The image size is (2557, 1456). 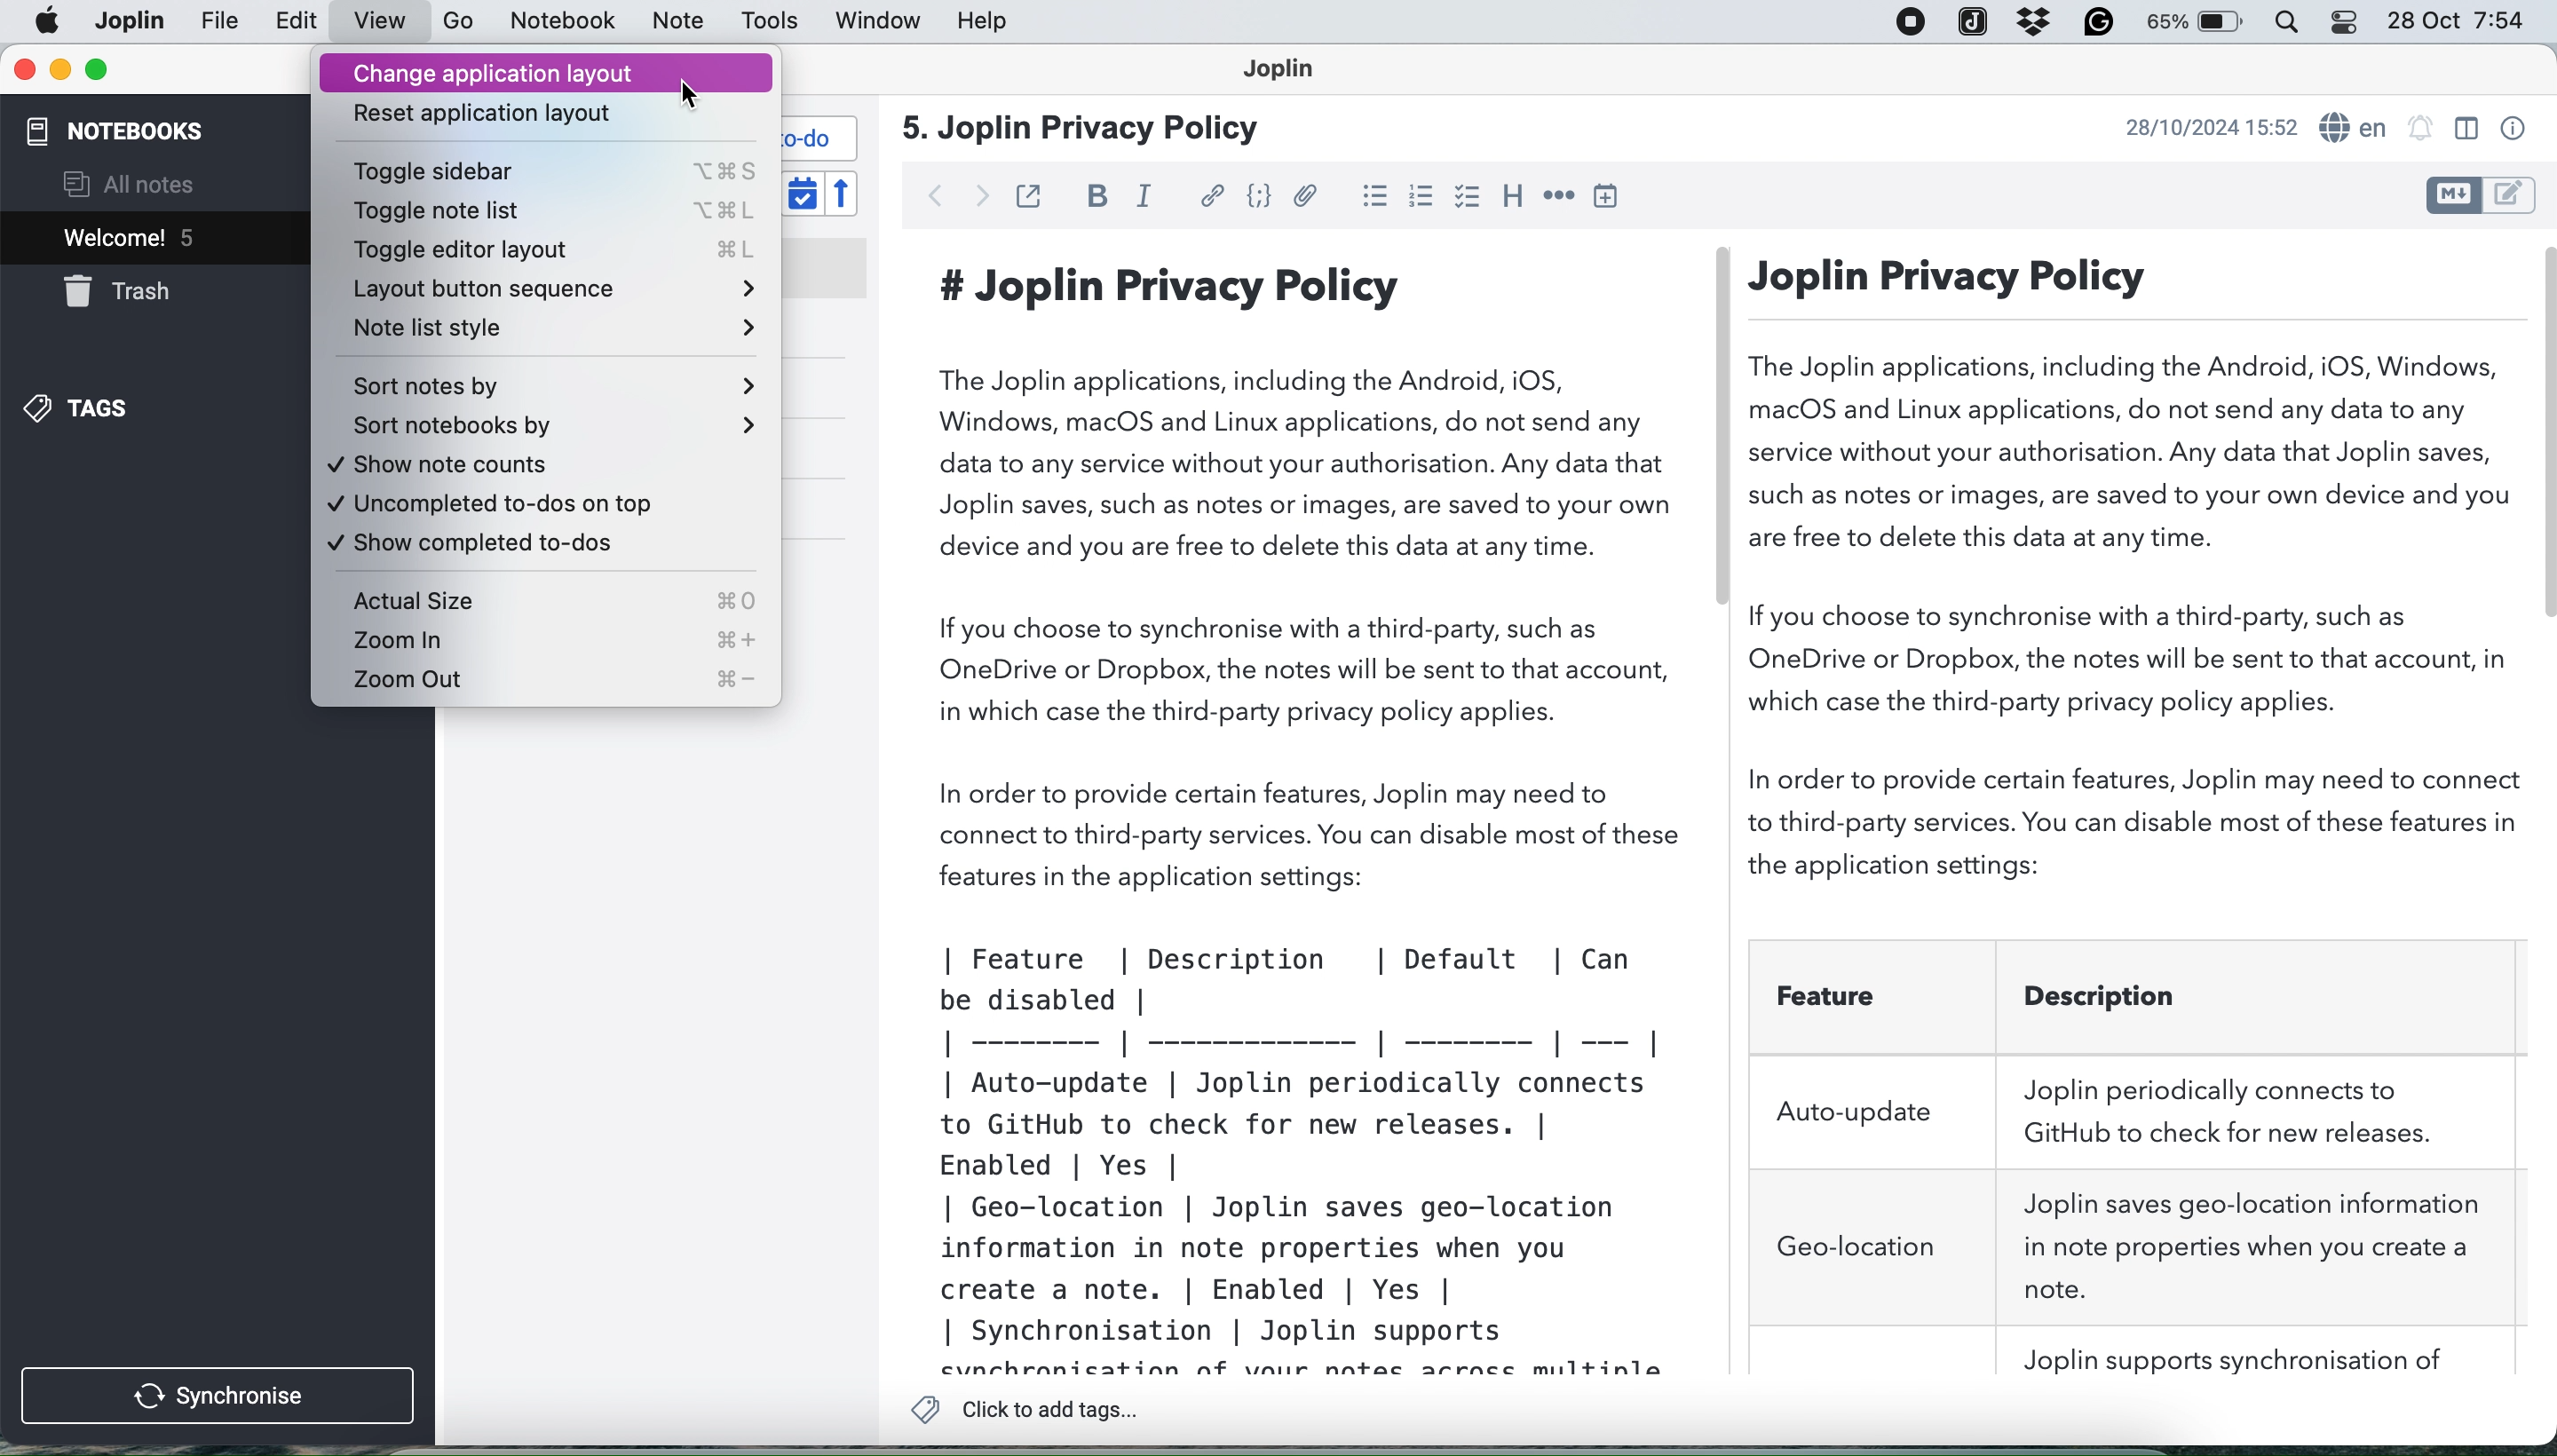 I want to click on control center, so click(x=2350, y=22).